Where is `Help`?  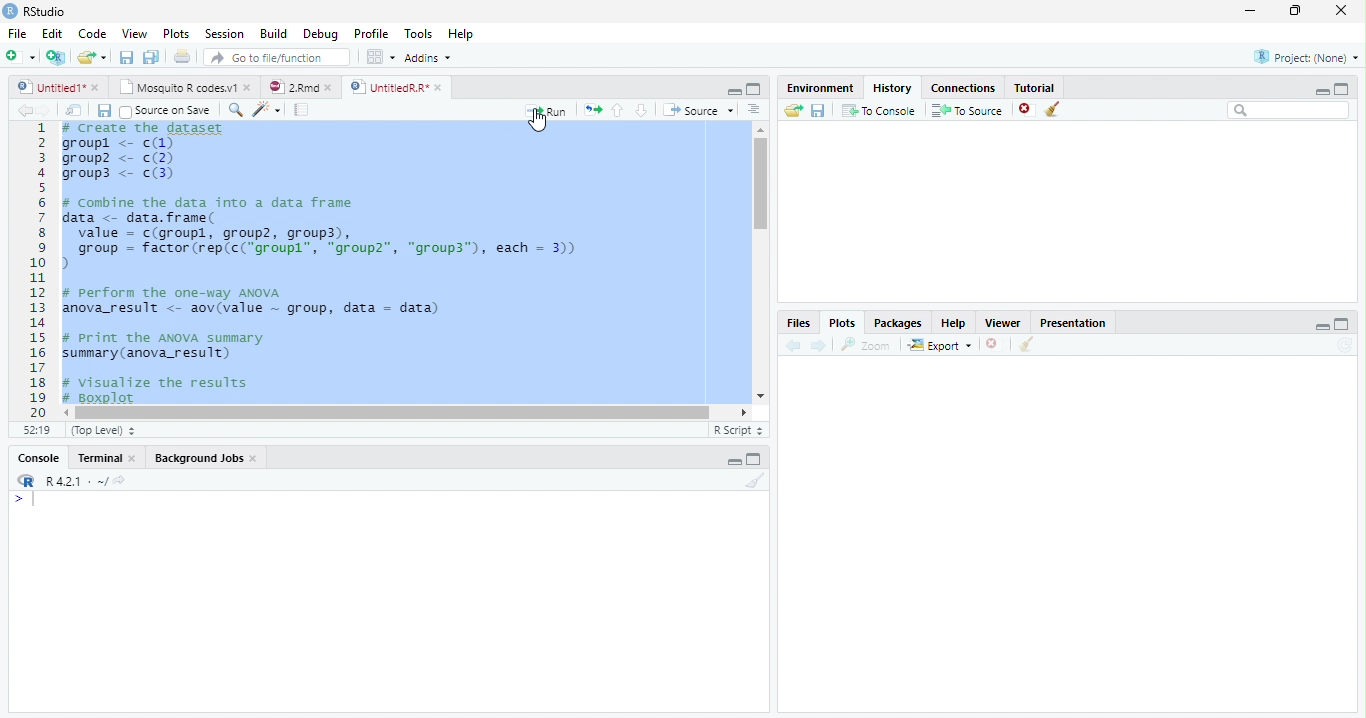 Help is located at coordinates (460, 36).